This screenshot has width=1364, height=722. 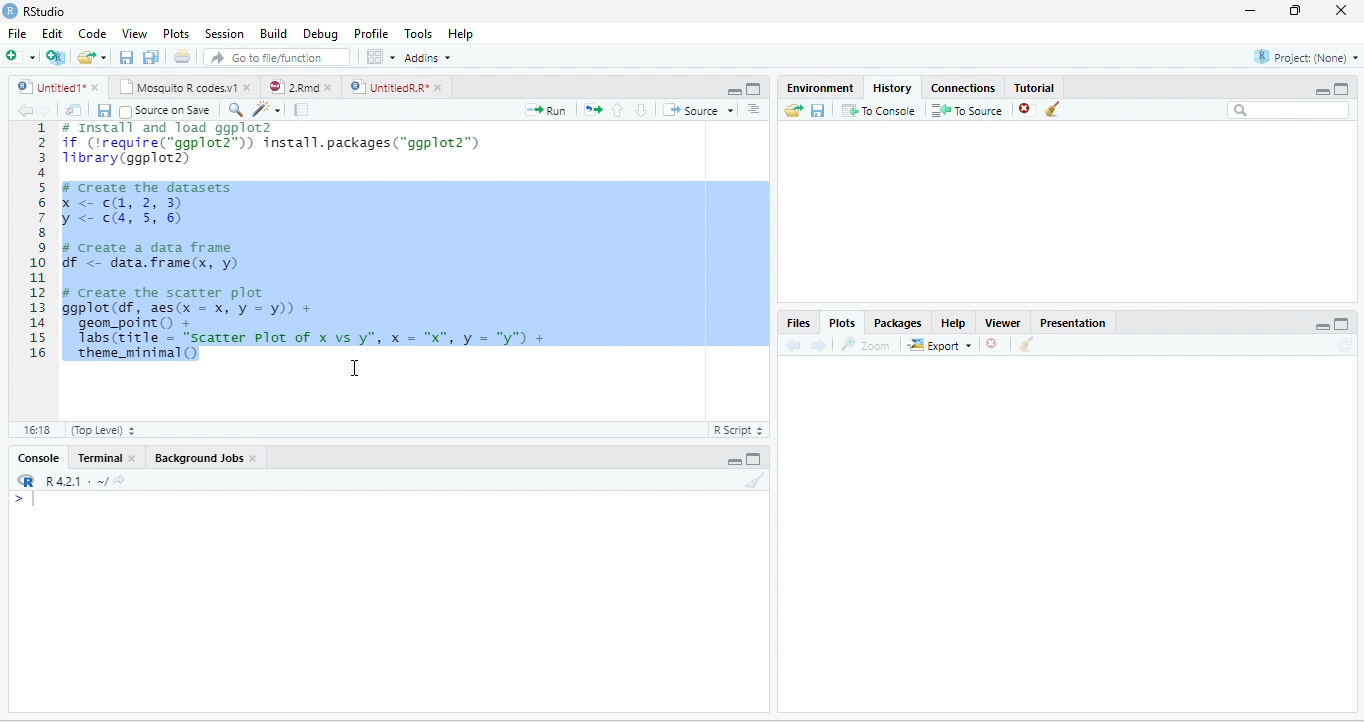 I want to click on Edit, so click(x=51, y=33).